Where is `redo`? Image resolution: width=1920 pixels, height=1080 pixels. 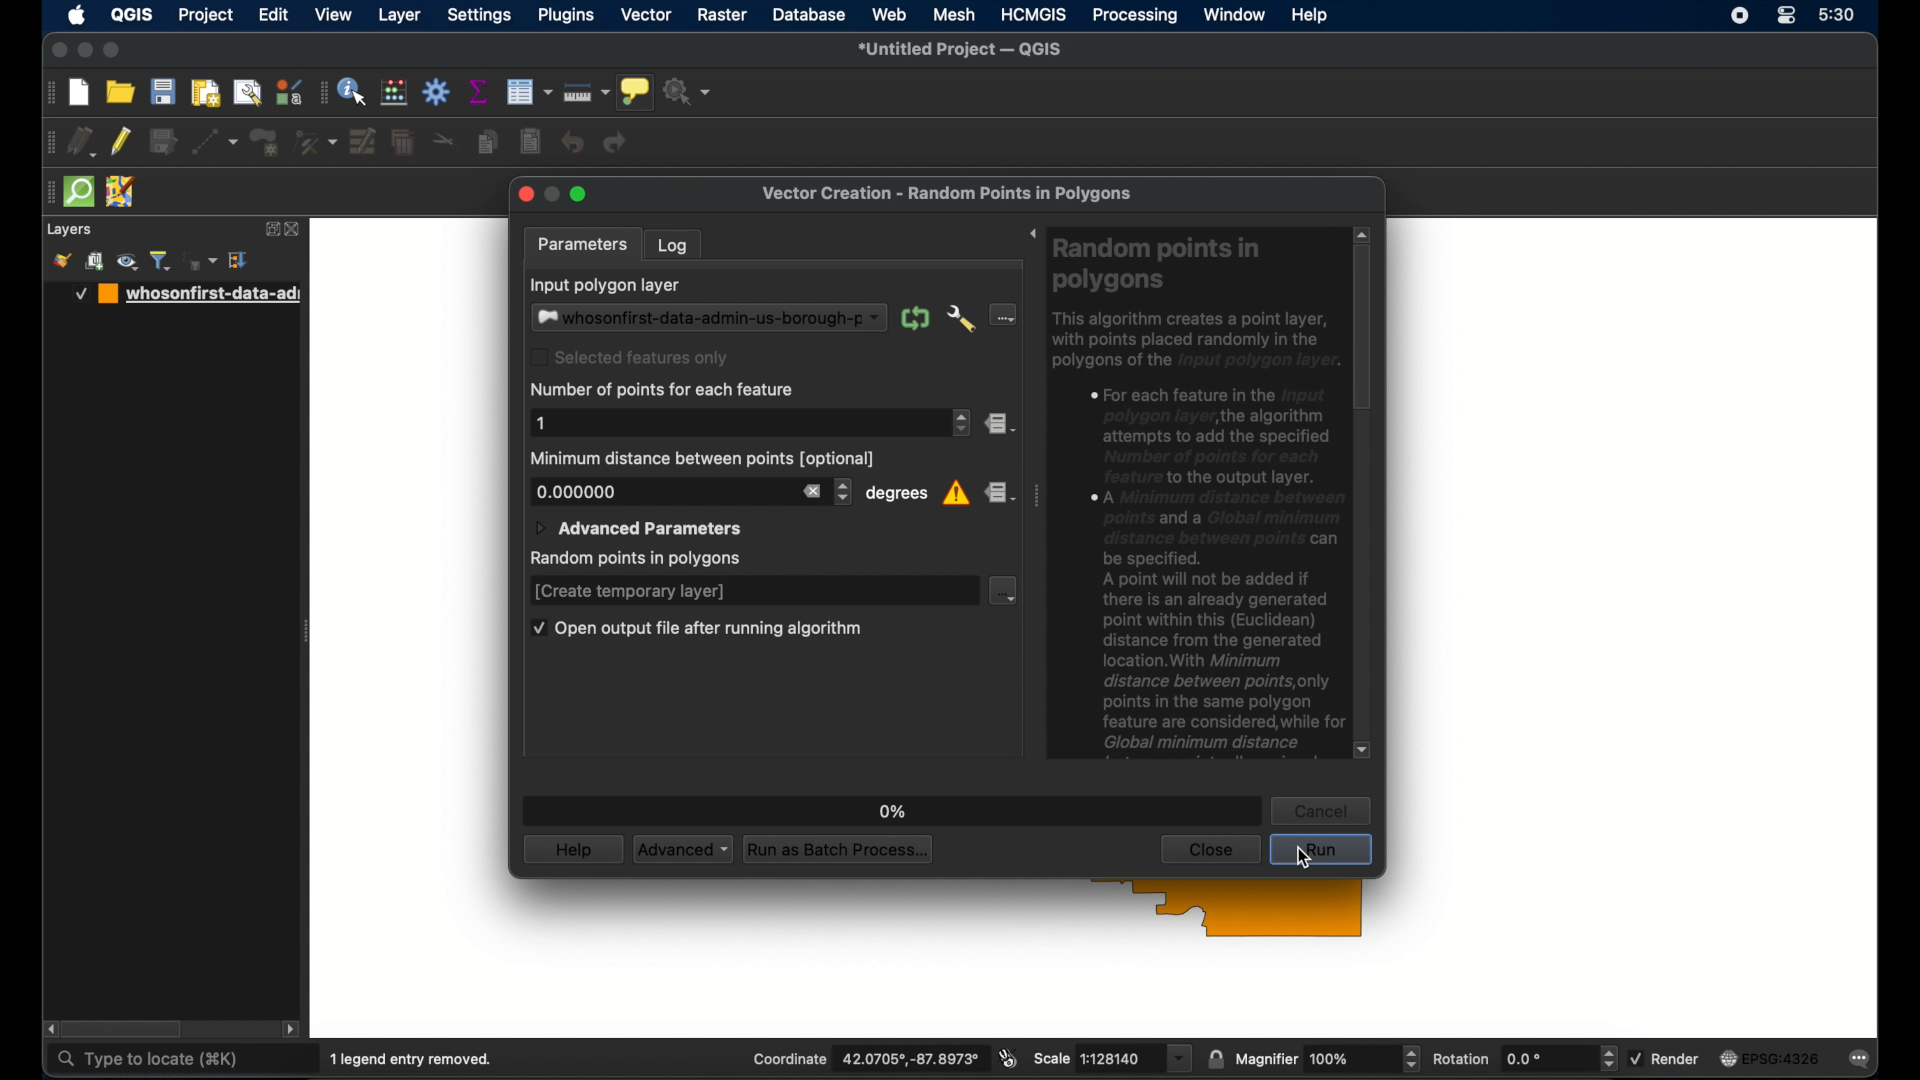 redo is located at coordinates (615, 144).